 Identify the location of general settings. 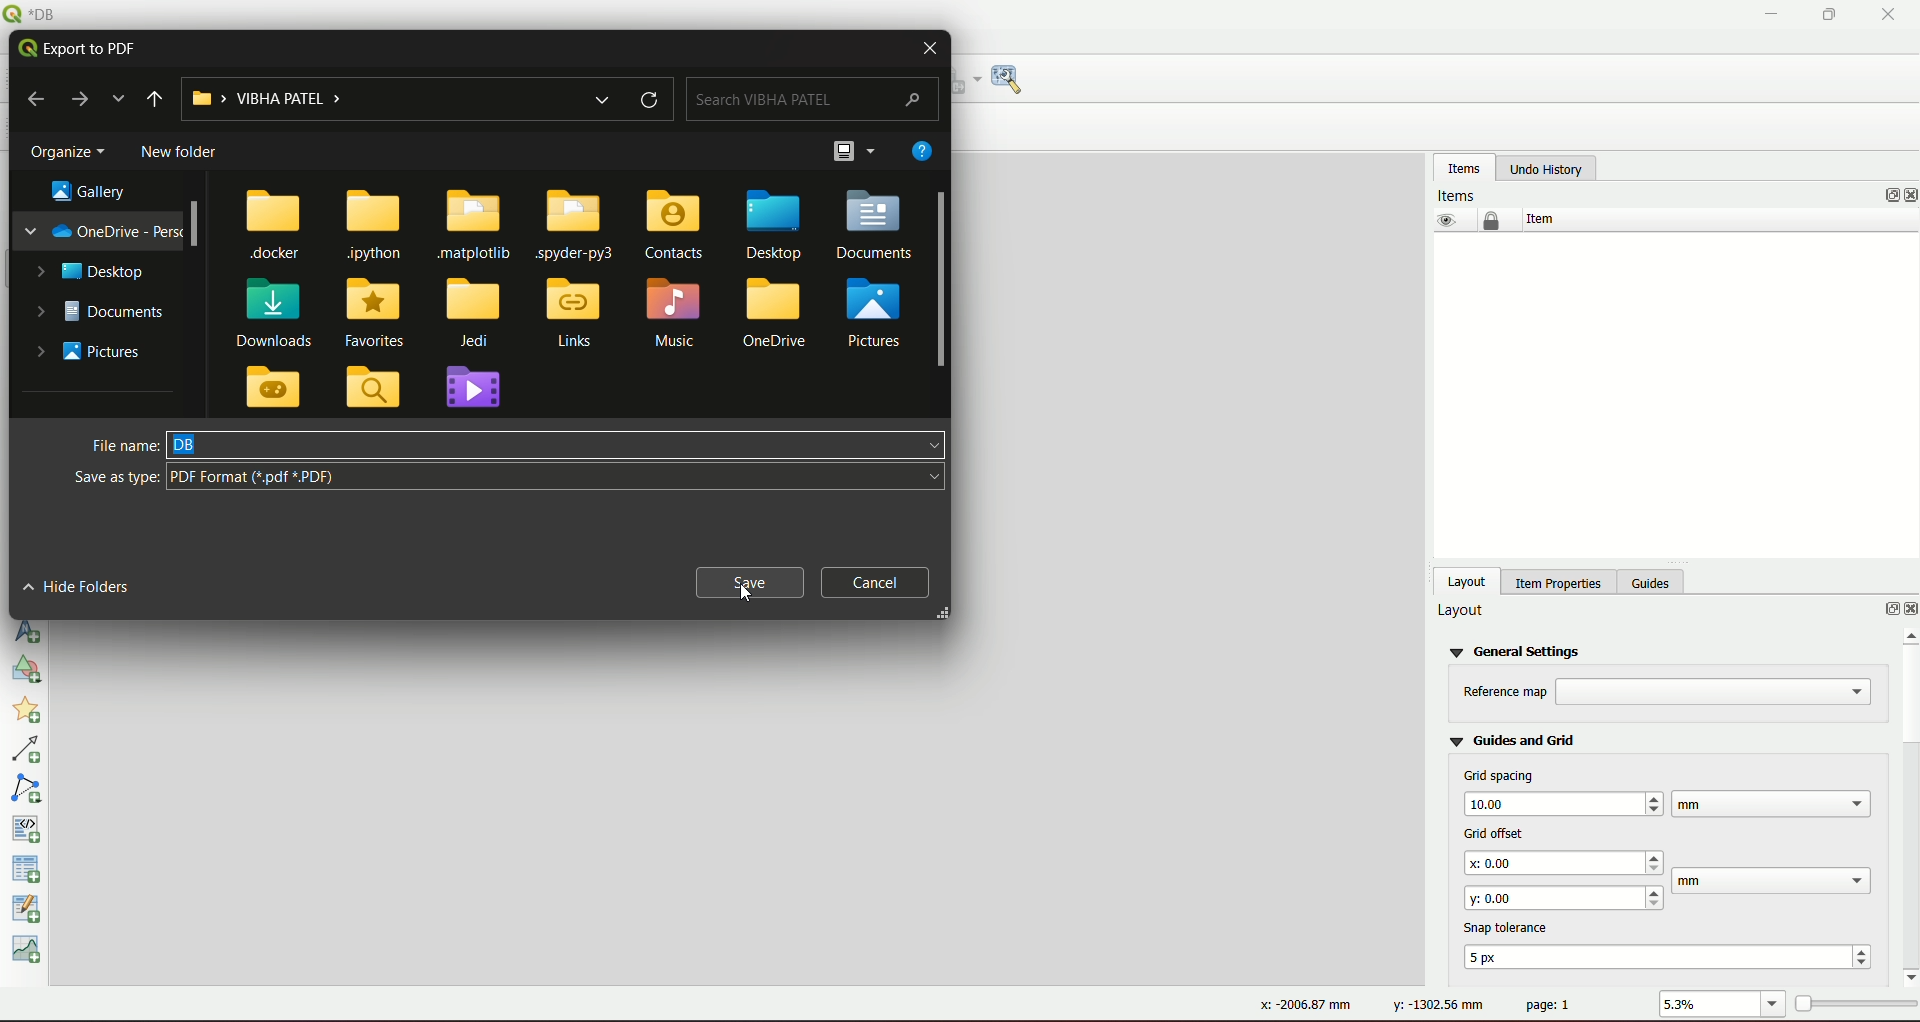
(1519, 650).